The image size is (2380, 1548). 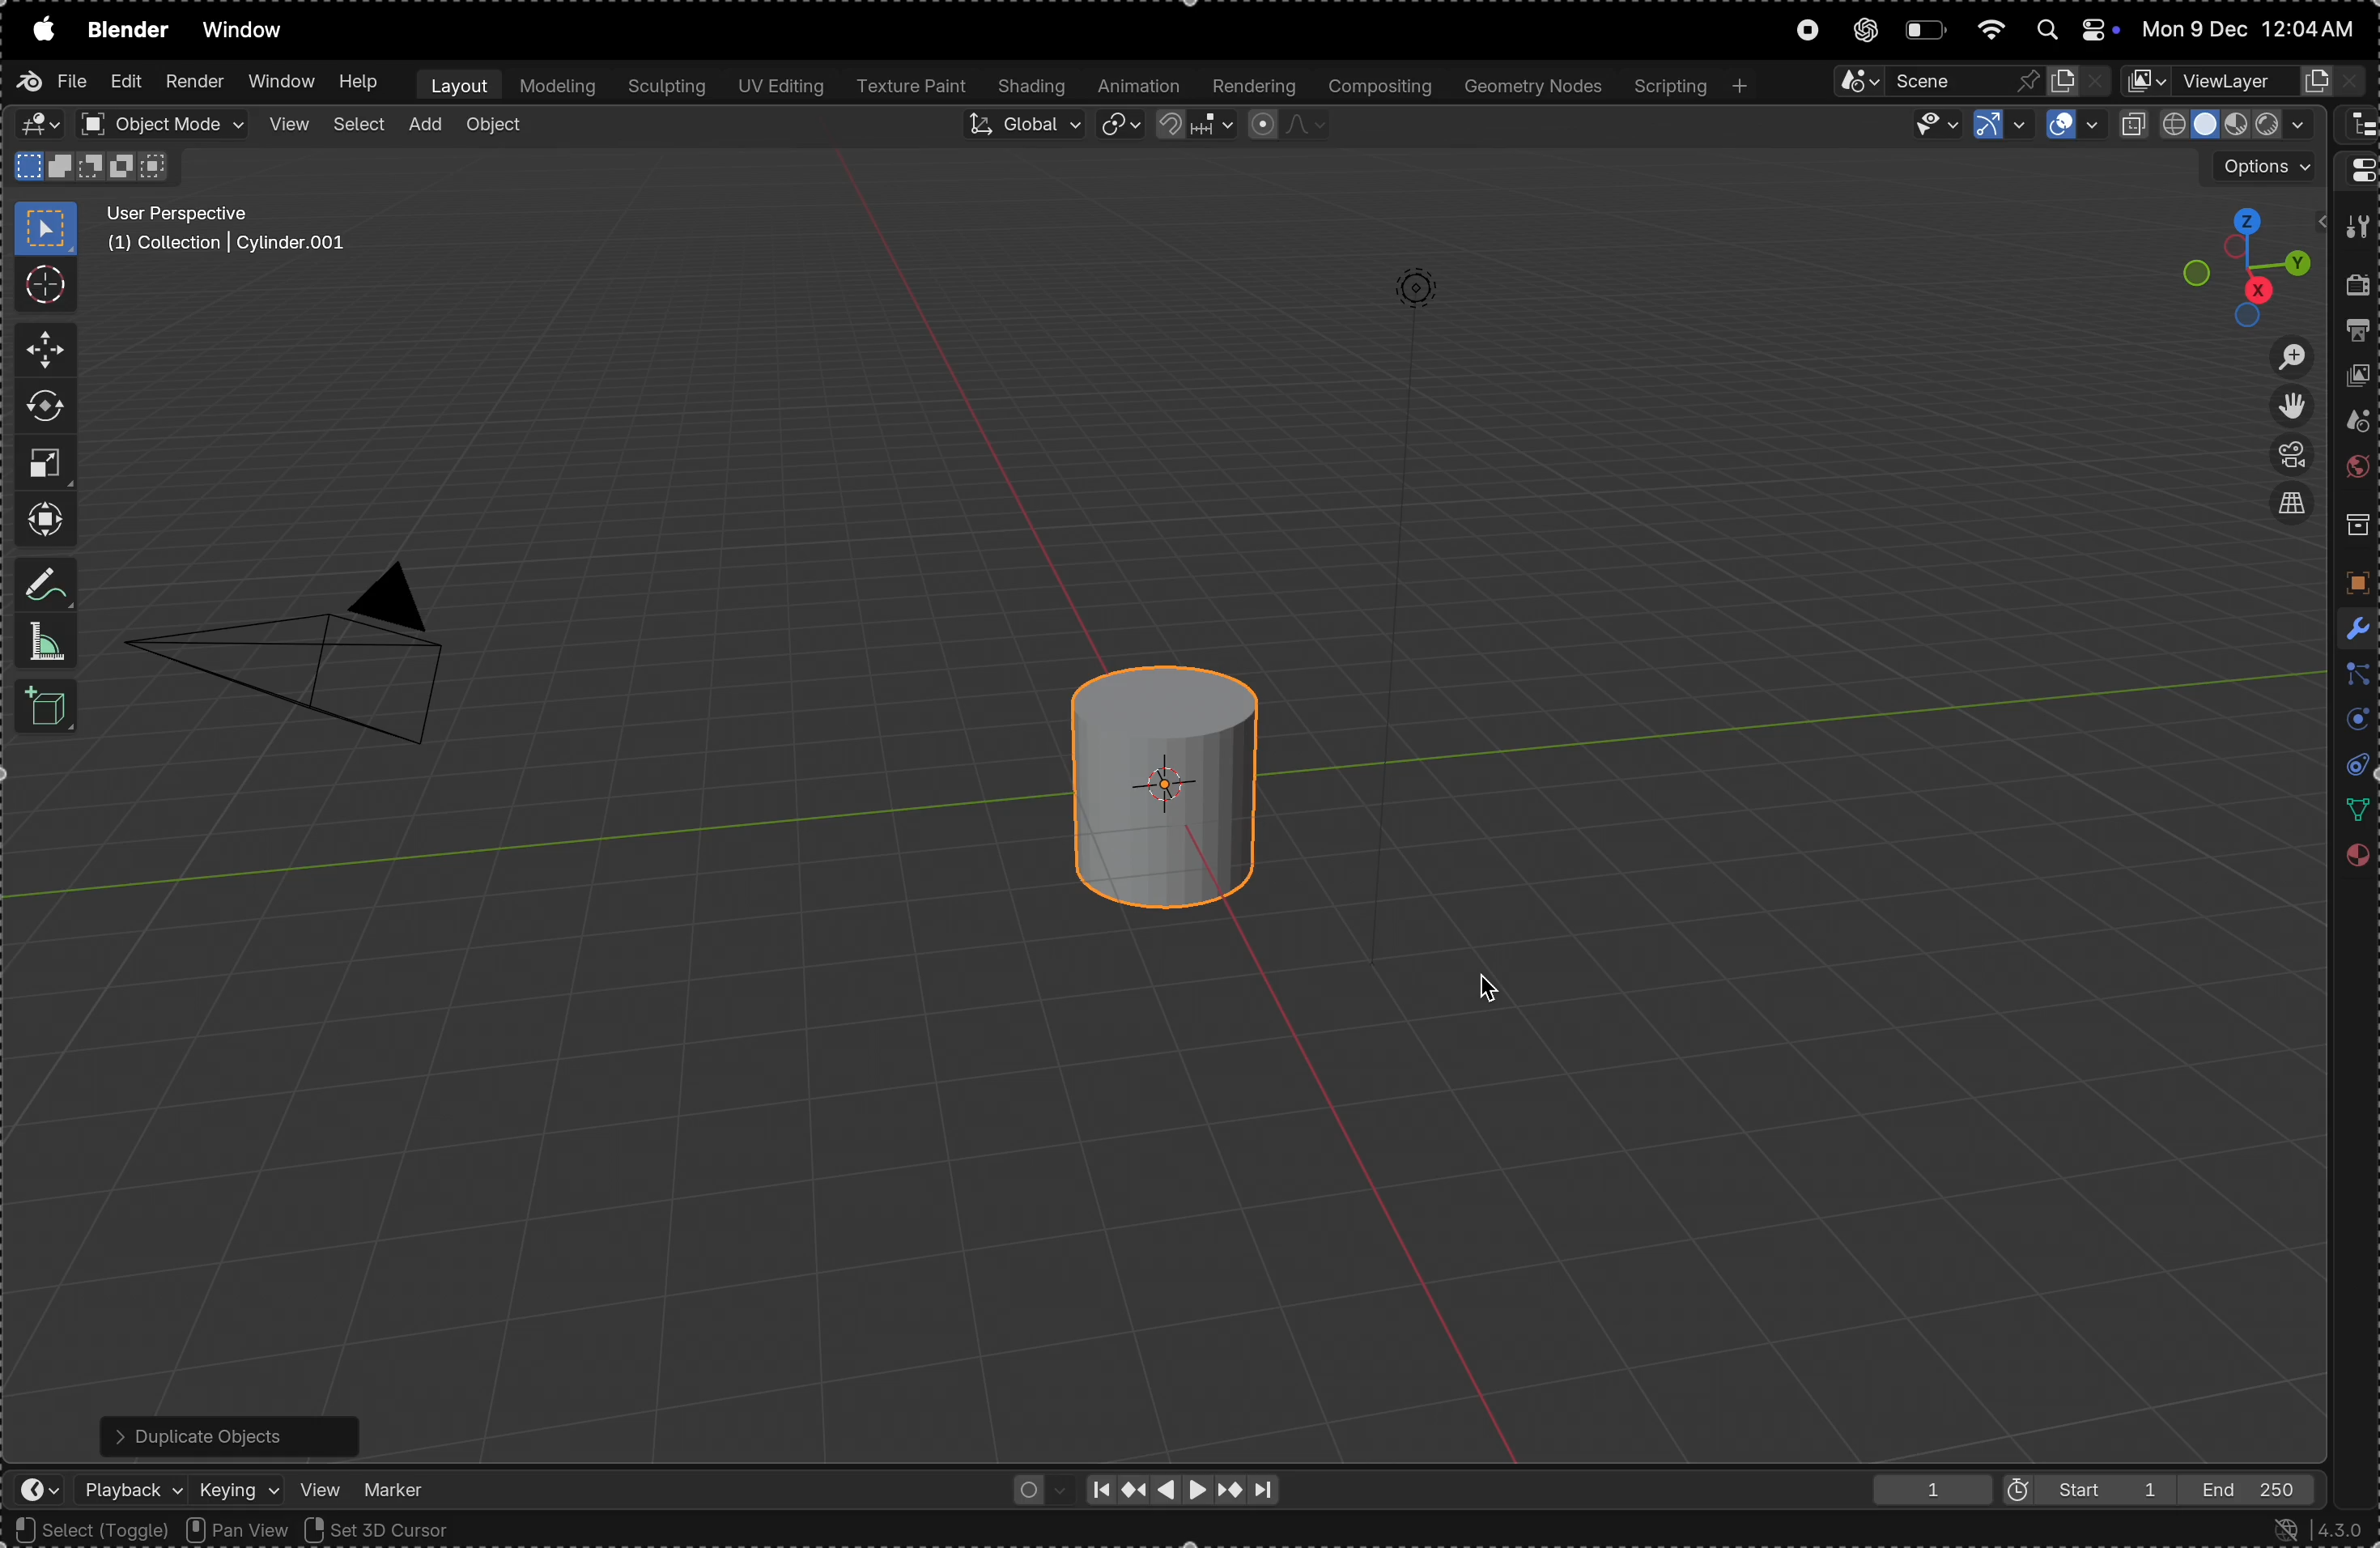 I want to click on cylinder, so click(x=1152, y=775).